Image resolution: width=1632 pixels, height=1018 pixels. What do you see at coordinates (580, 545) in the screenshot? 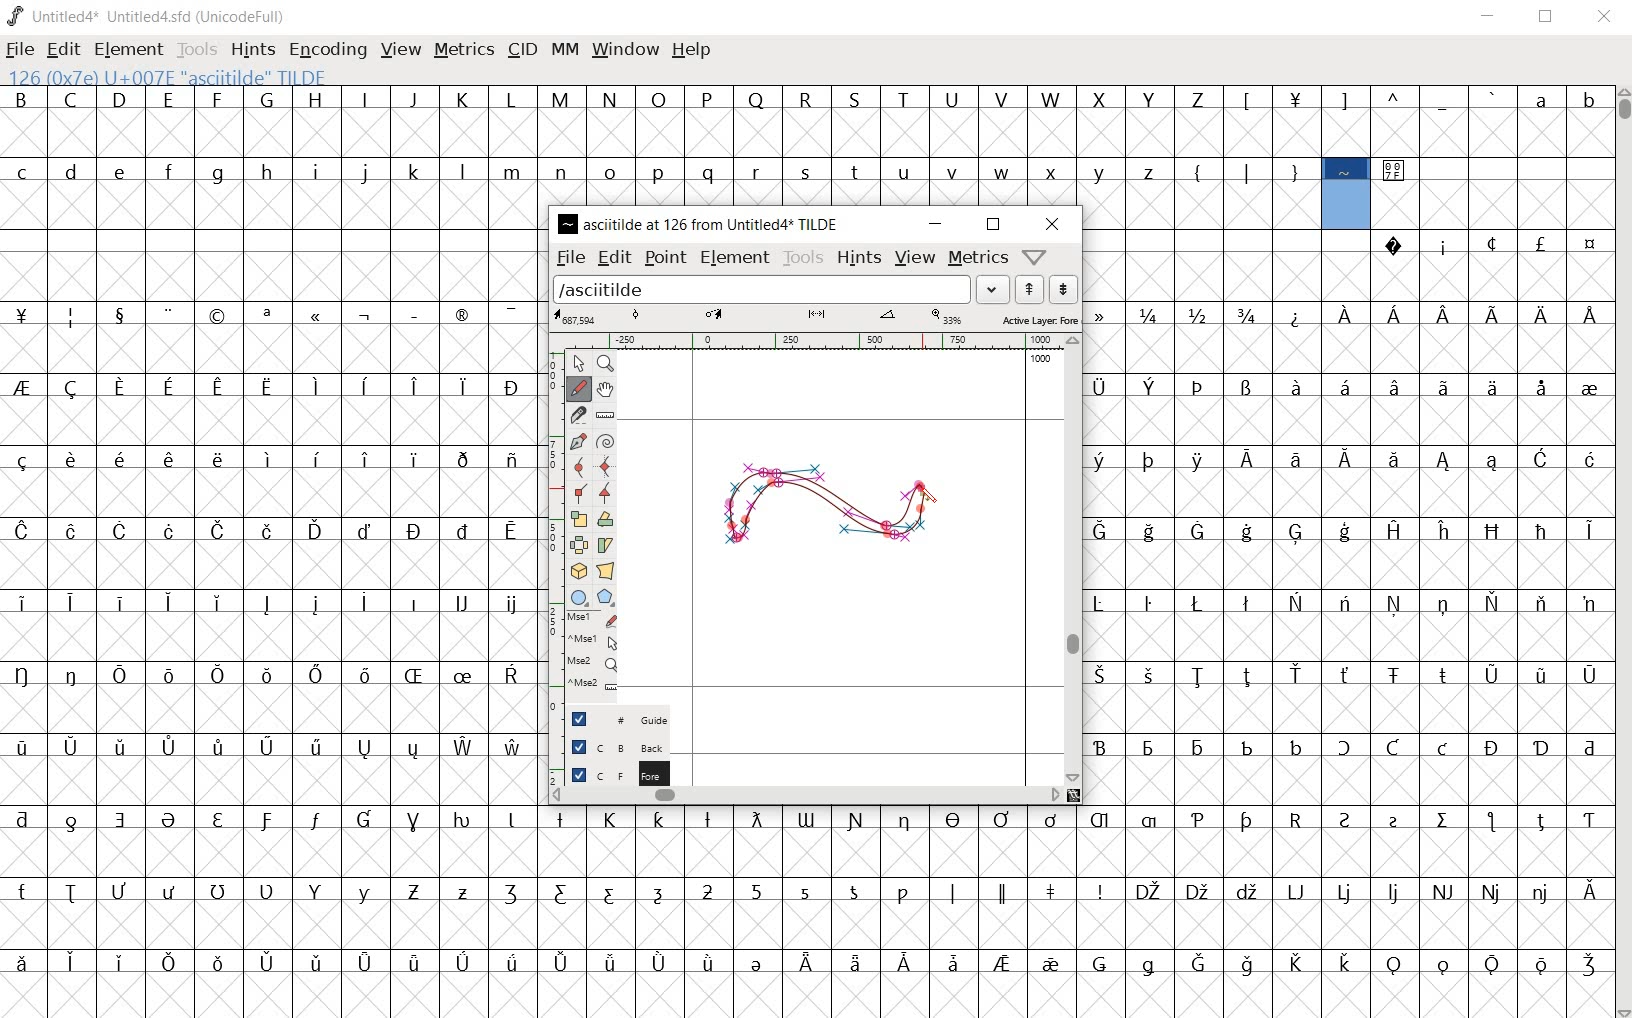
I see `flip the selection` at bounding box center [580, 545].